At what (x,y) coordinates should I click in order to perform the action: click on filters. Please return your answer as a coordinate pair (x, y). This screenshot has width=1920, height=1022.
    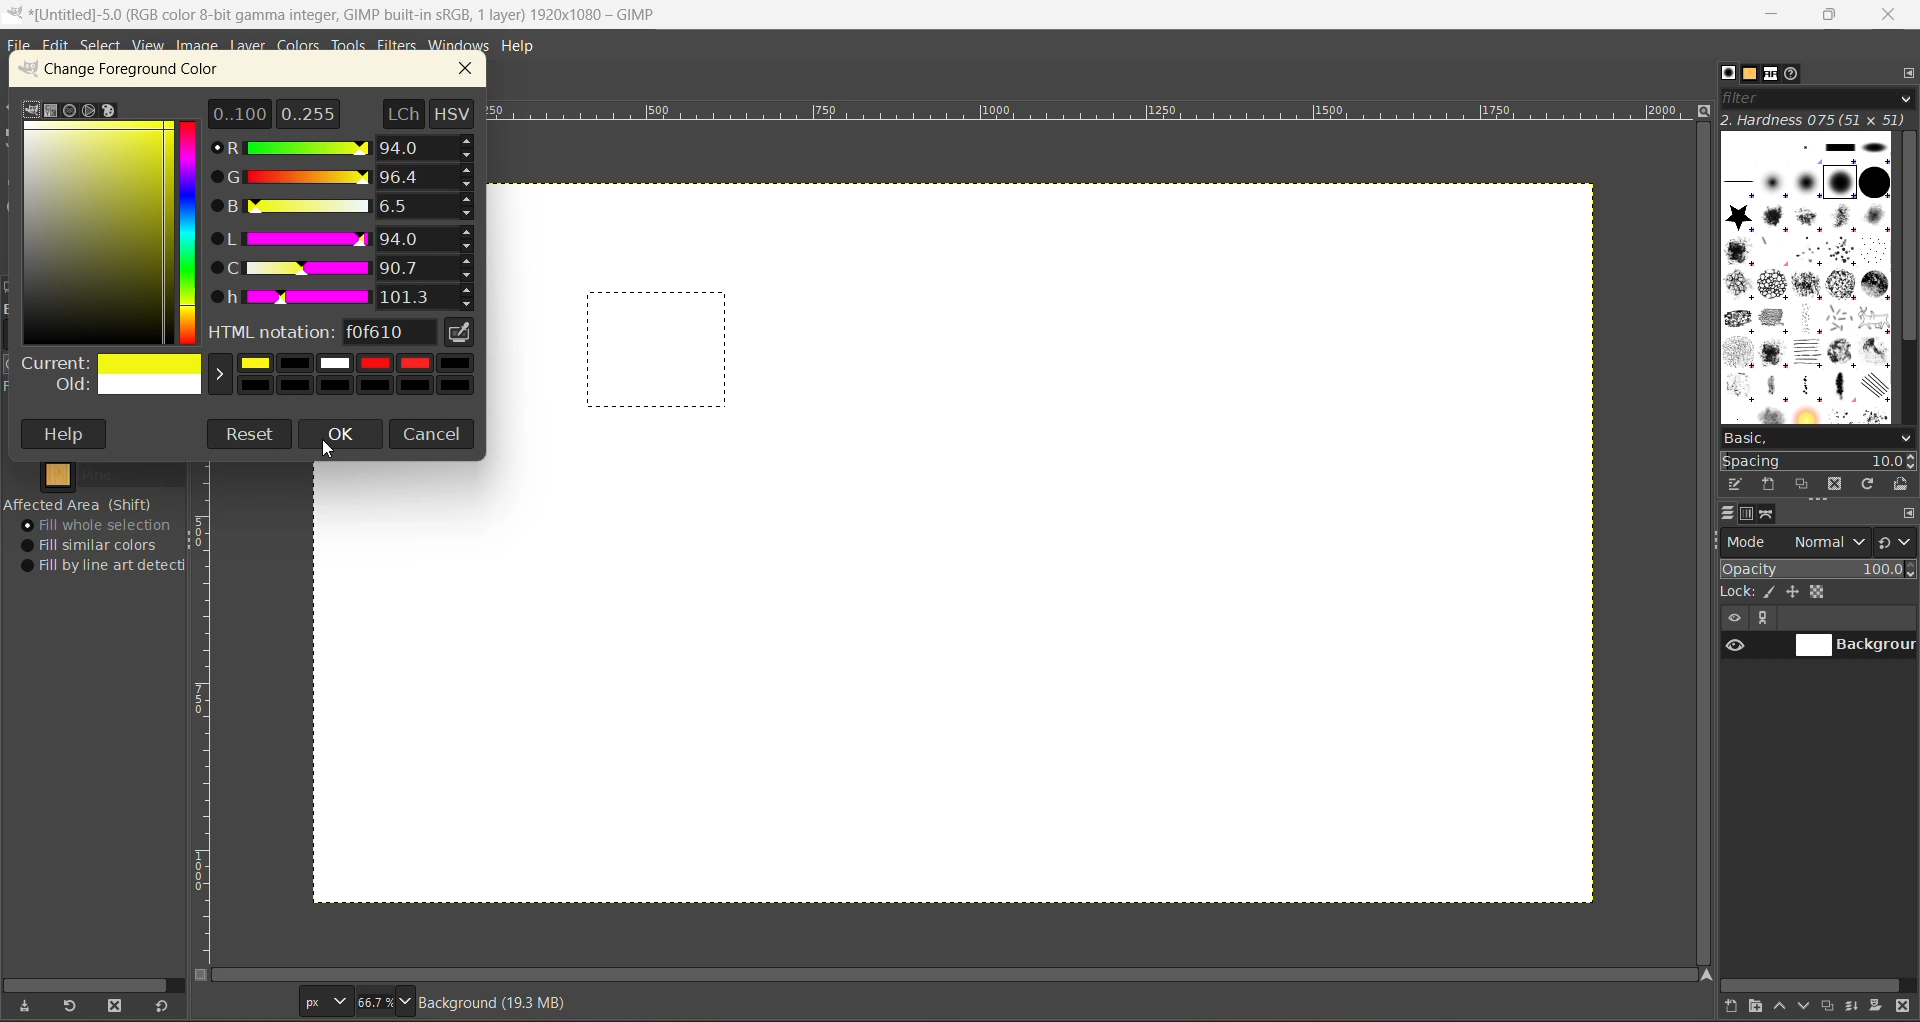
    Looking at the image, I should click on (398, 46).